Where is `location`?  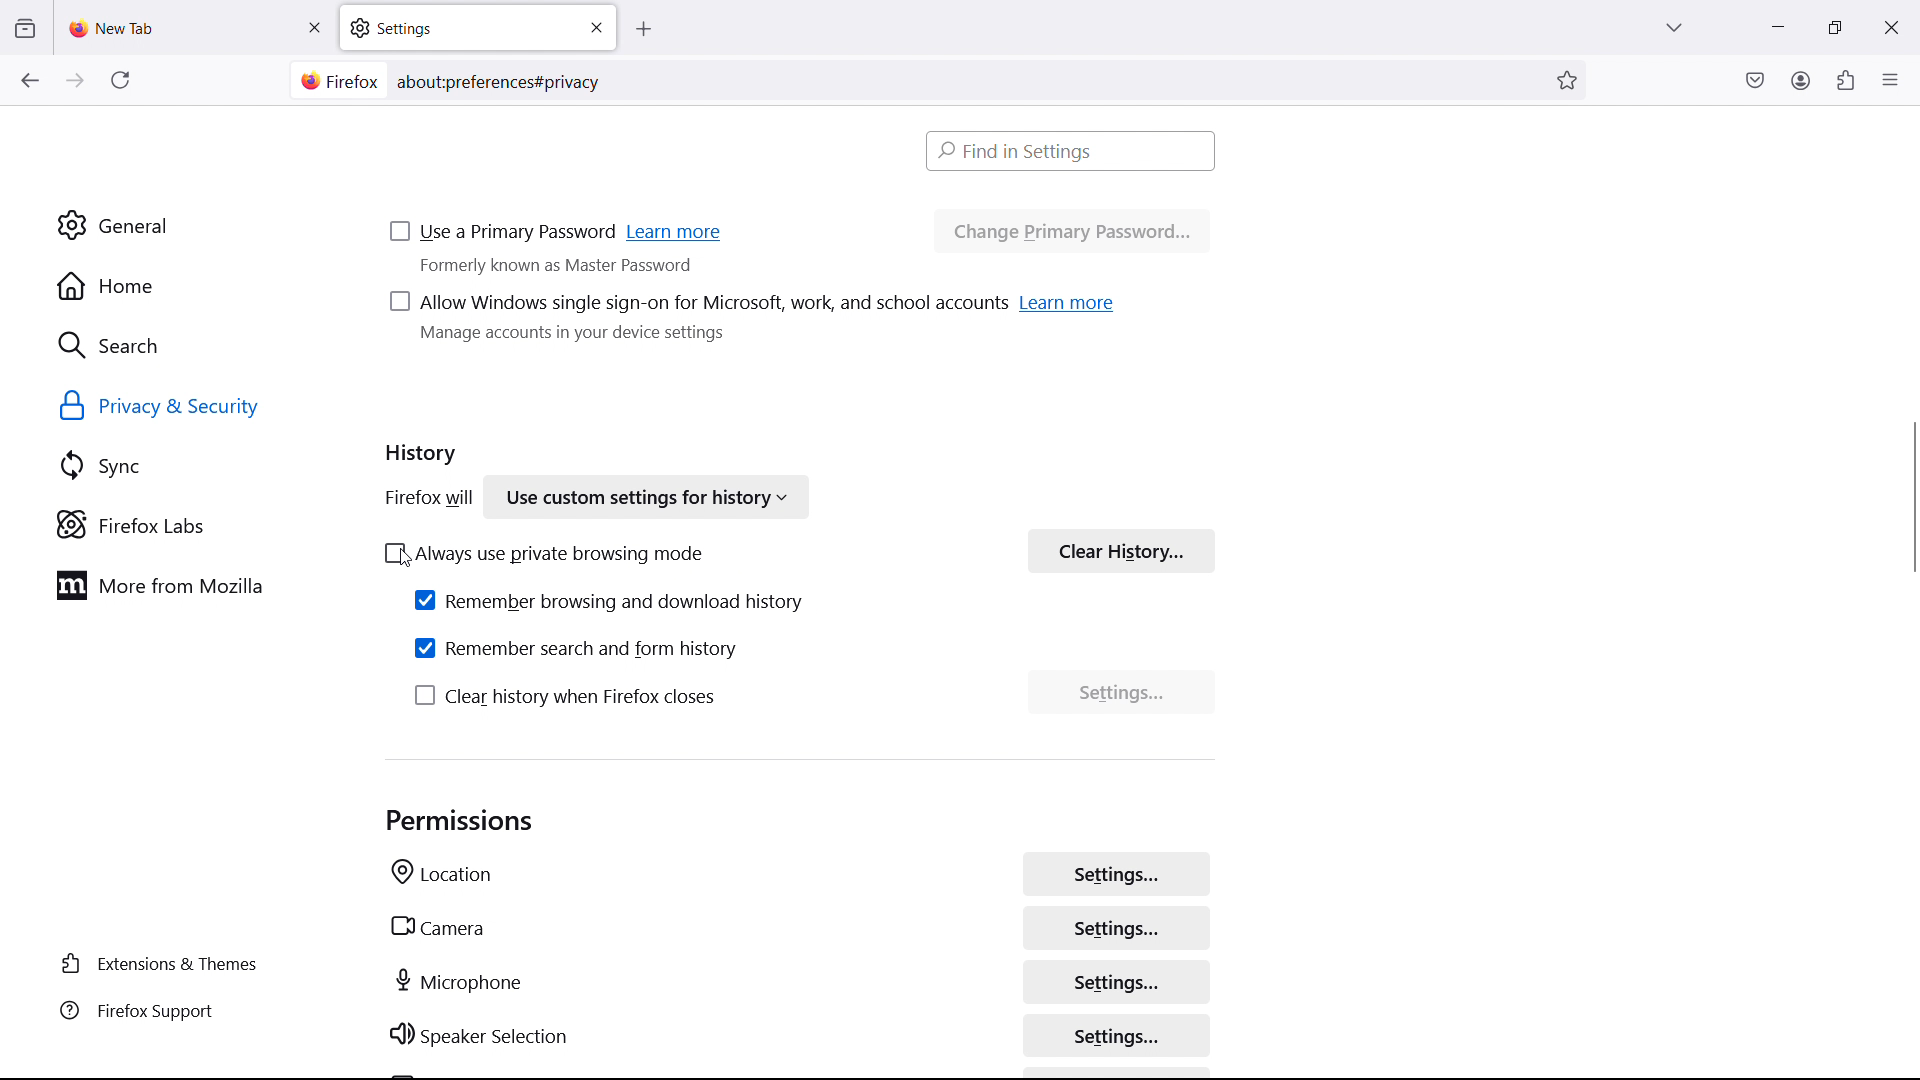 location is located at coordinates (442, 876).